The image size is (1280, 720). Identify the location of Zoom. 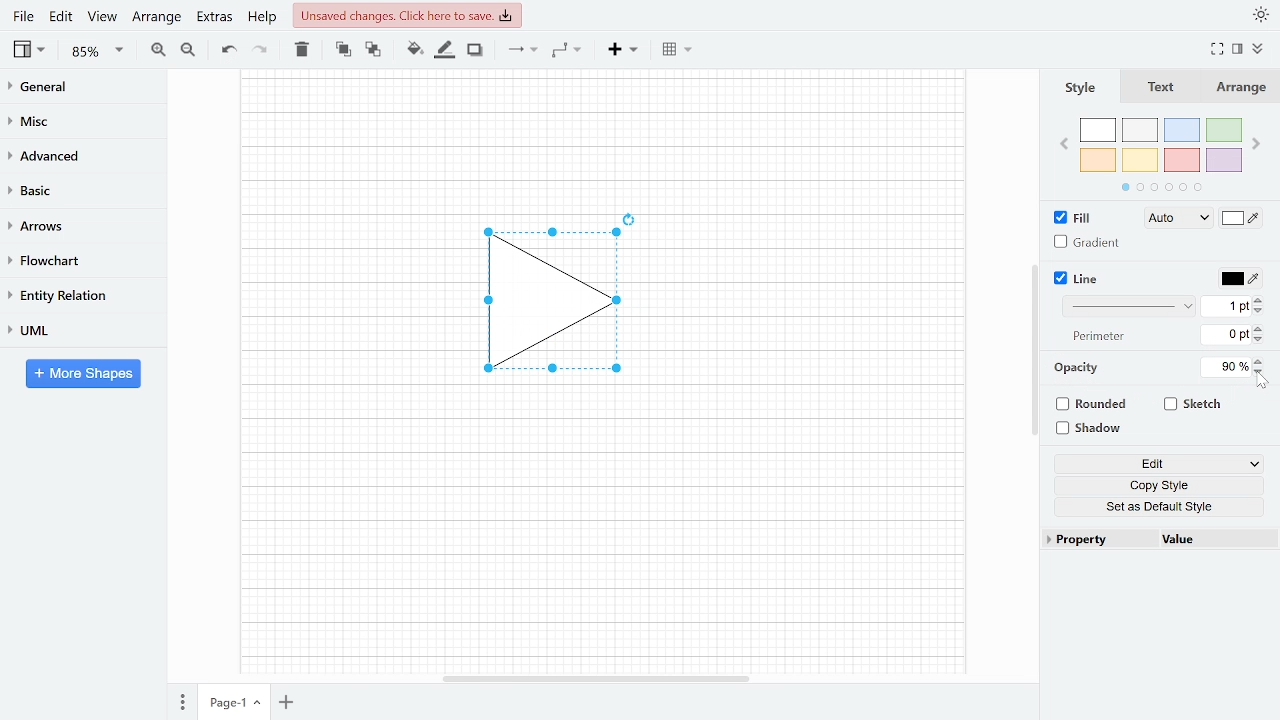
(98, 51).